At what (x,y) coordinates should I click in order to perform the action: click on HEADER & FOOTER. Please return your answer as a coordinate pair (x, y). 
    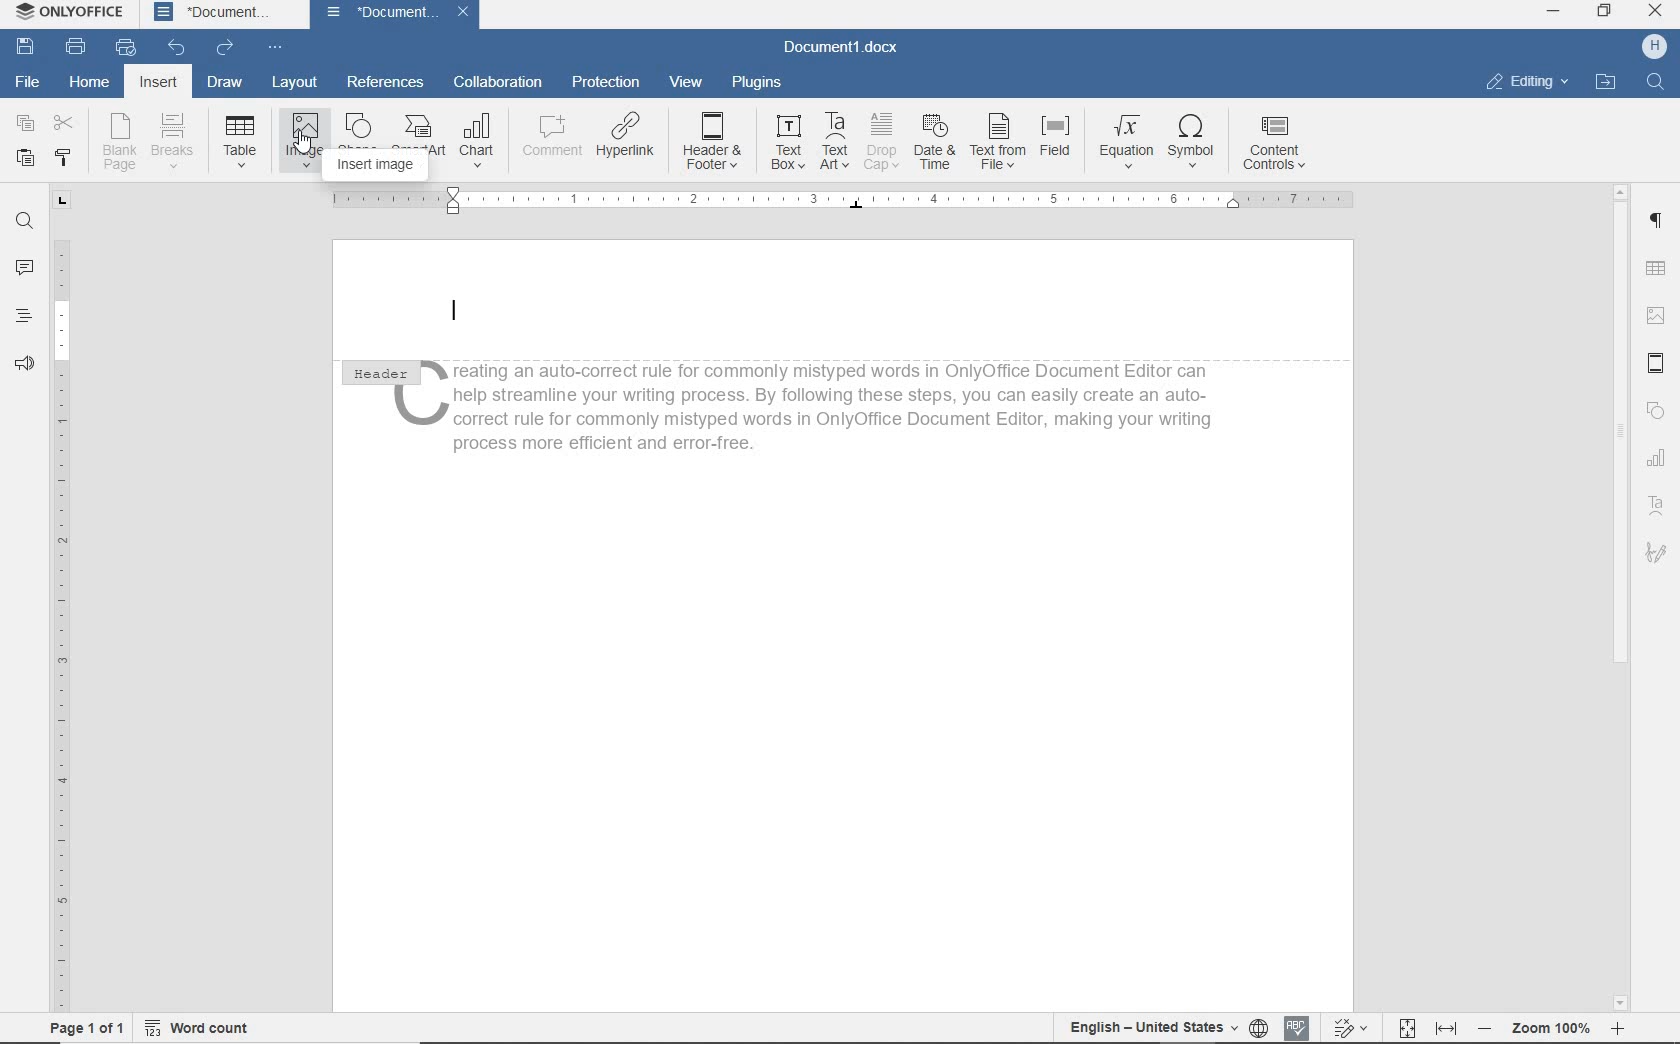
    Looking at the image, I should click on (711, 146).